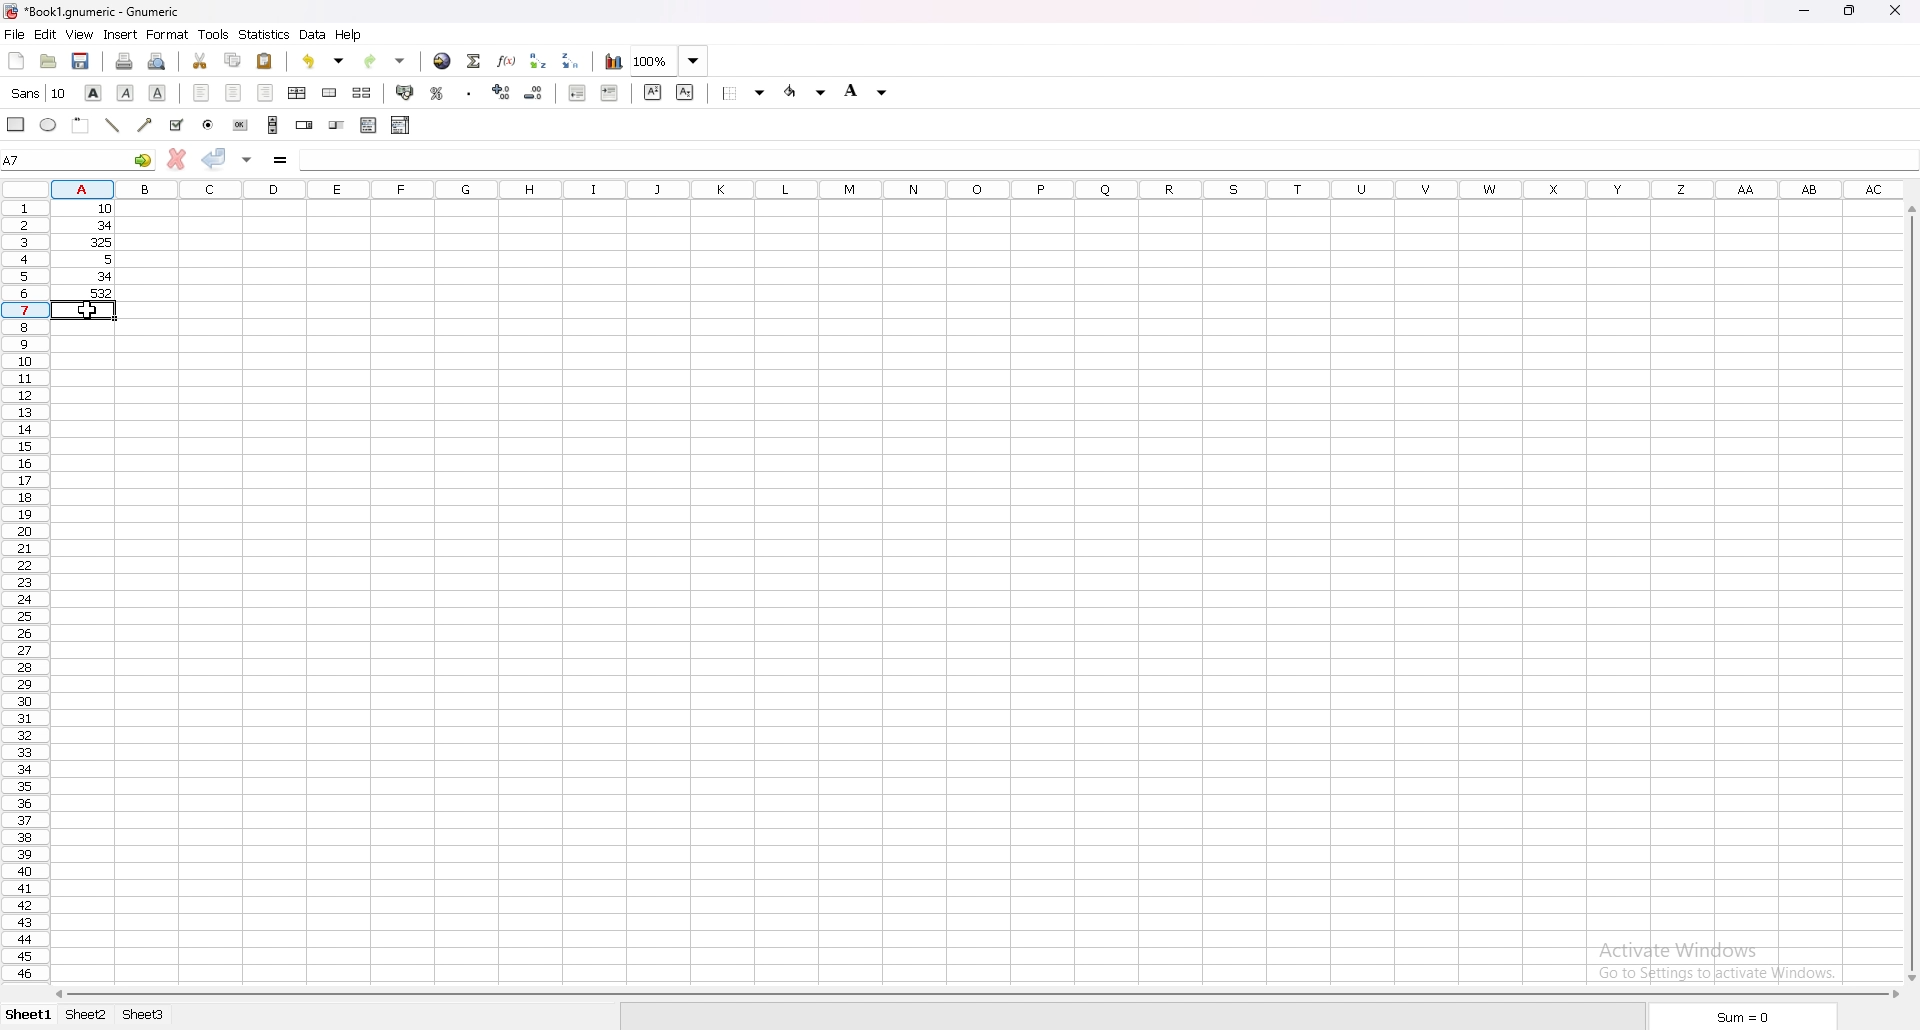 The width and height of the screenshot is (1920, 1030). I want to click on statistics, so click(265, 34).